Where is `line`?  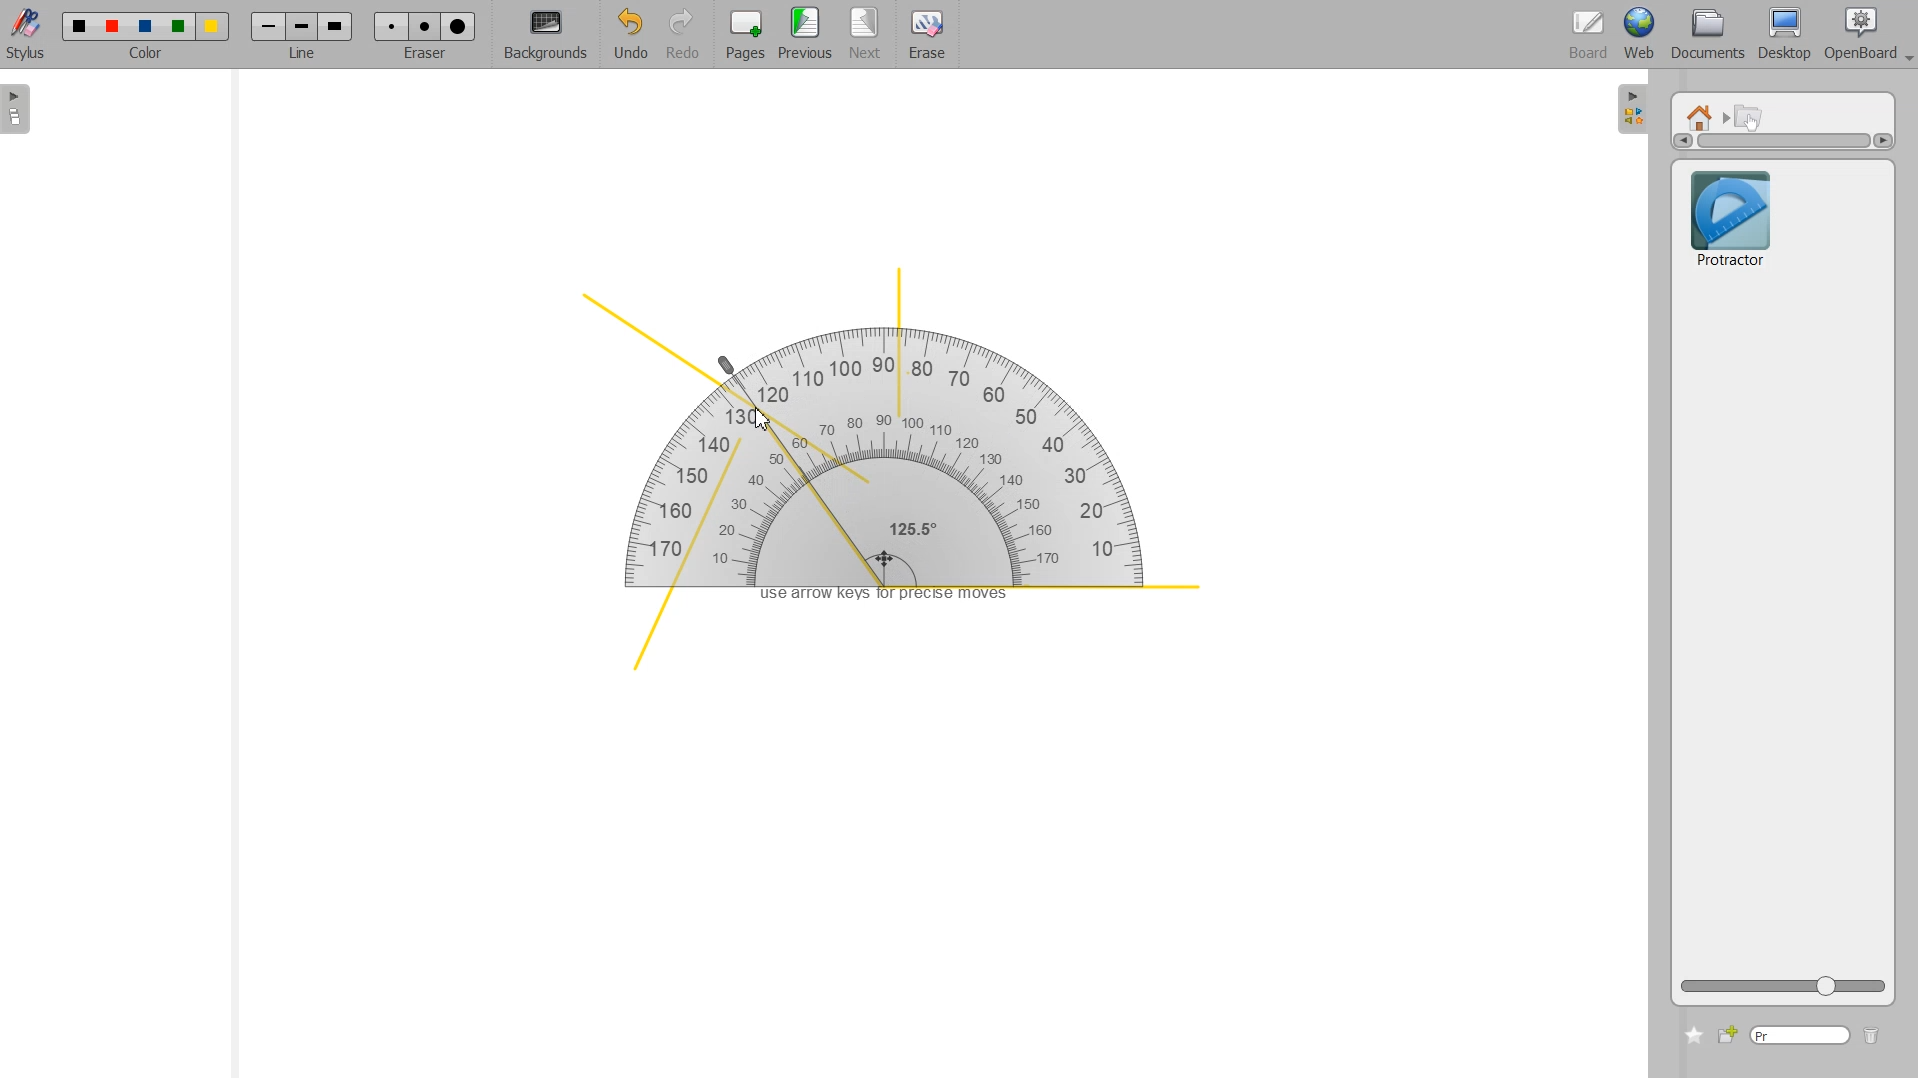 line is located at coordinates (306, 56).